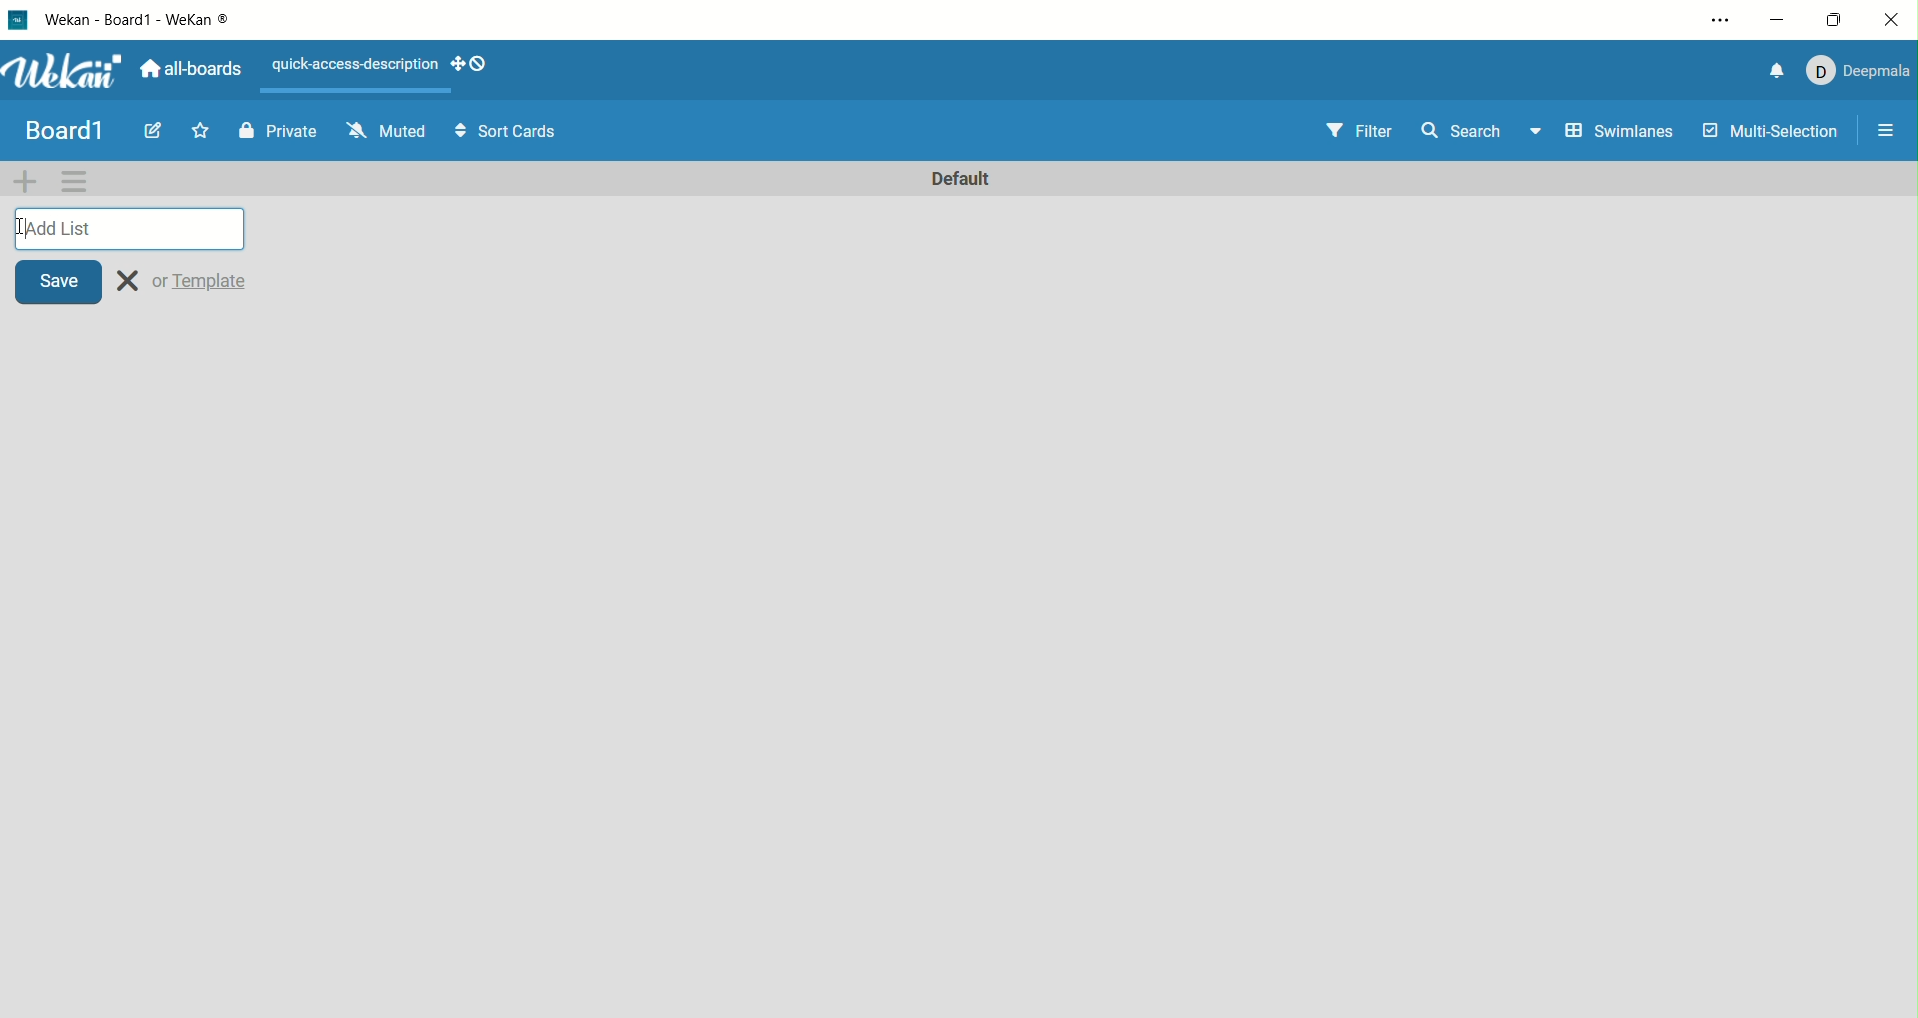  What do you see at coordinates (25, 180) in the screenshot?
I see `add swimlane` at bounding box center [25, 180].